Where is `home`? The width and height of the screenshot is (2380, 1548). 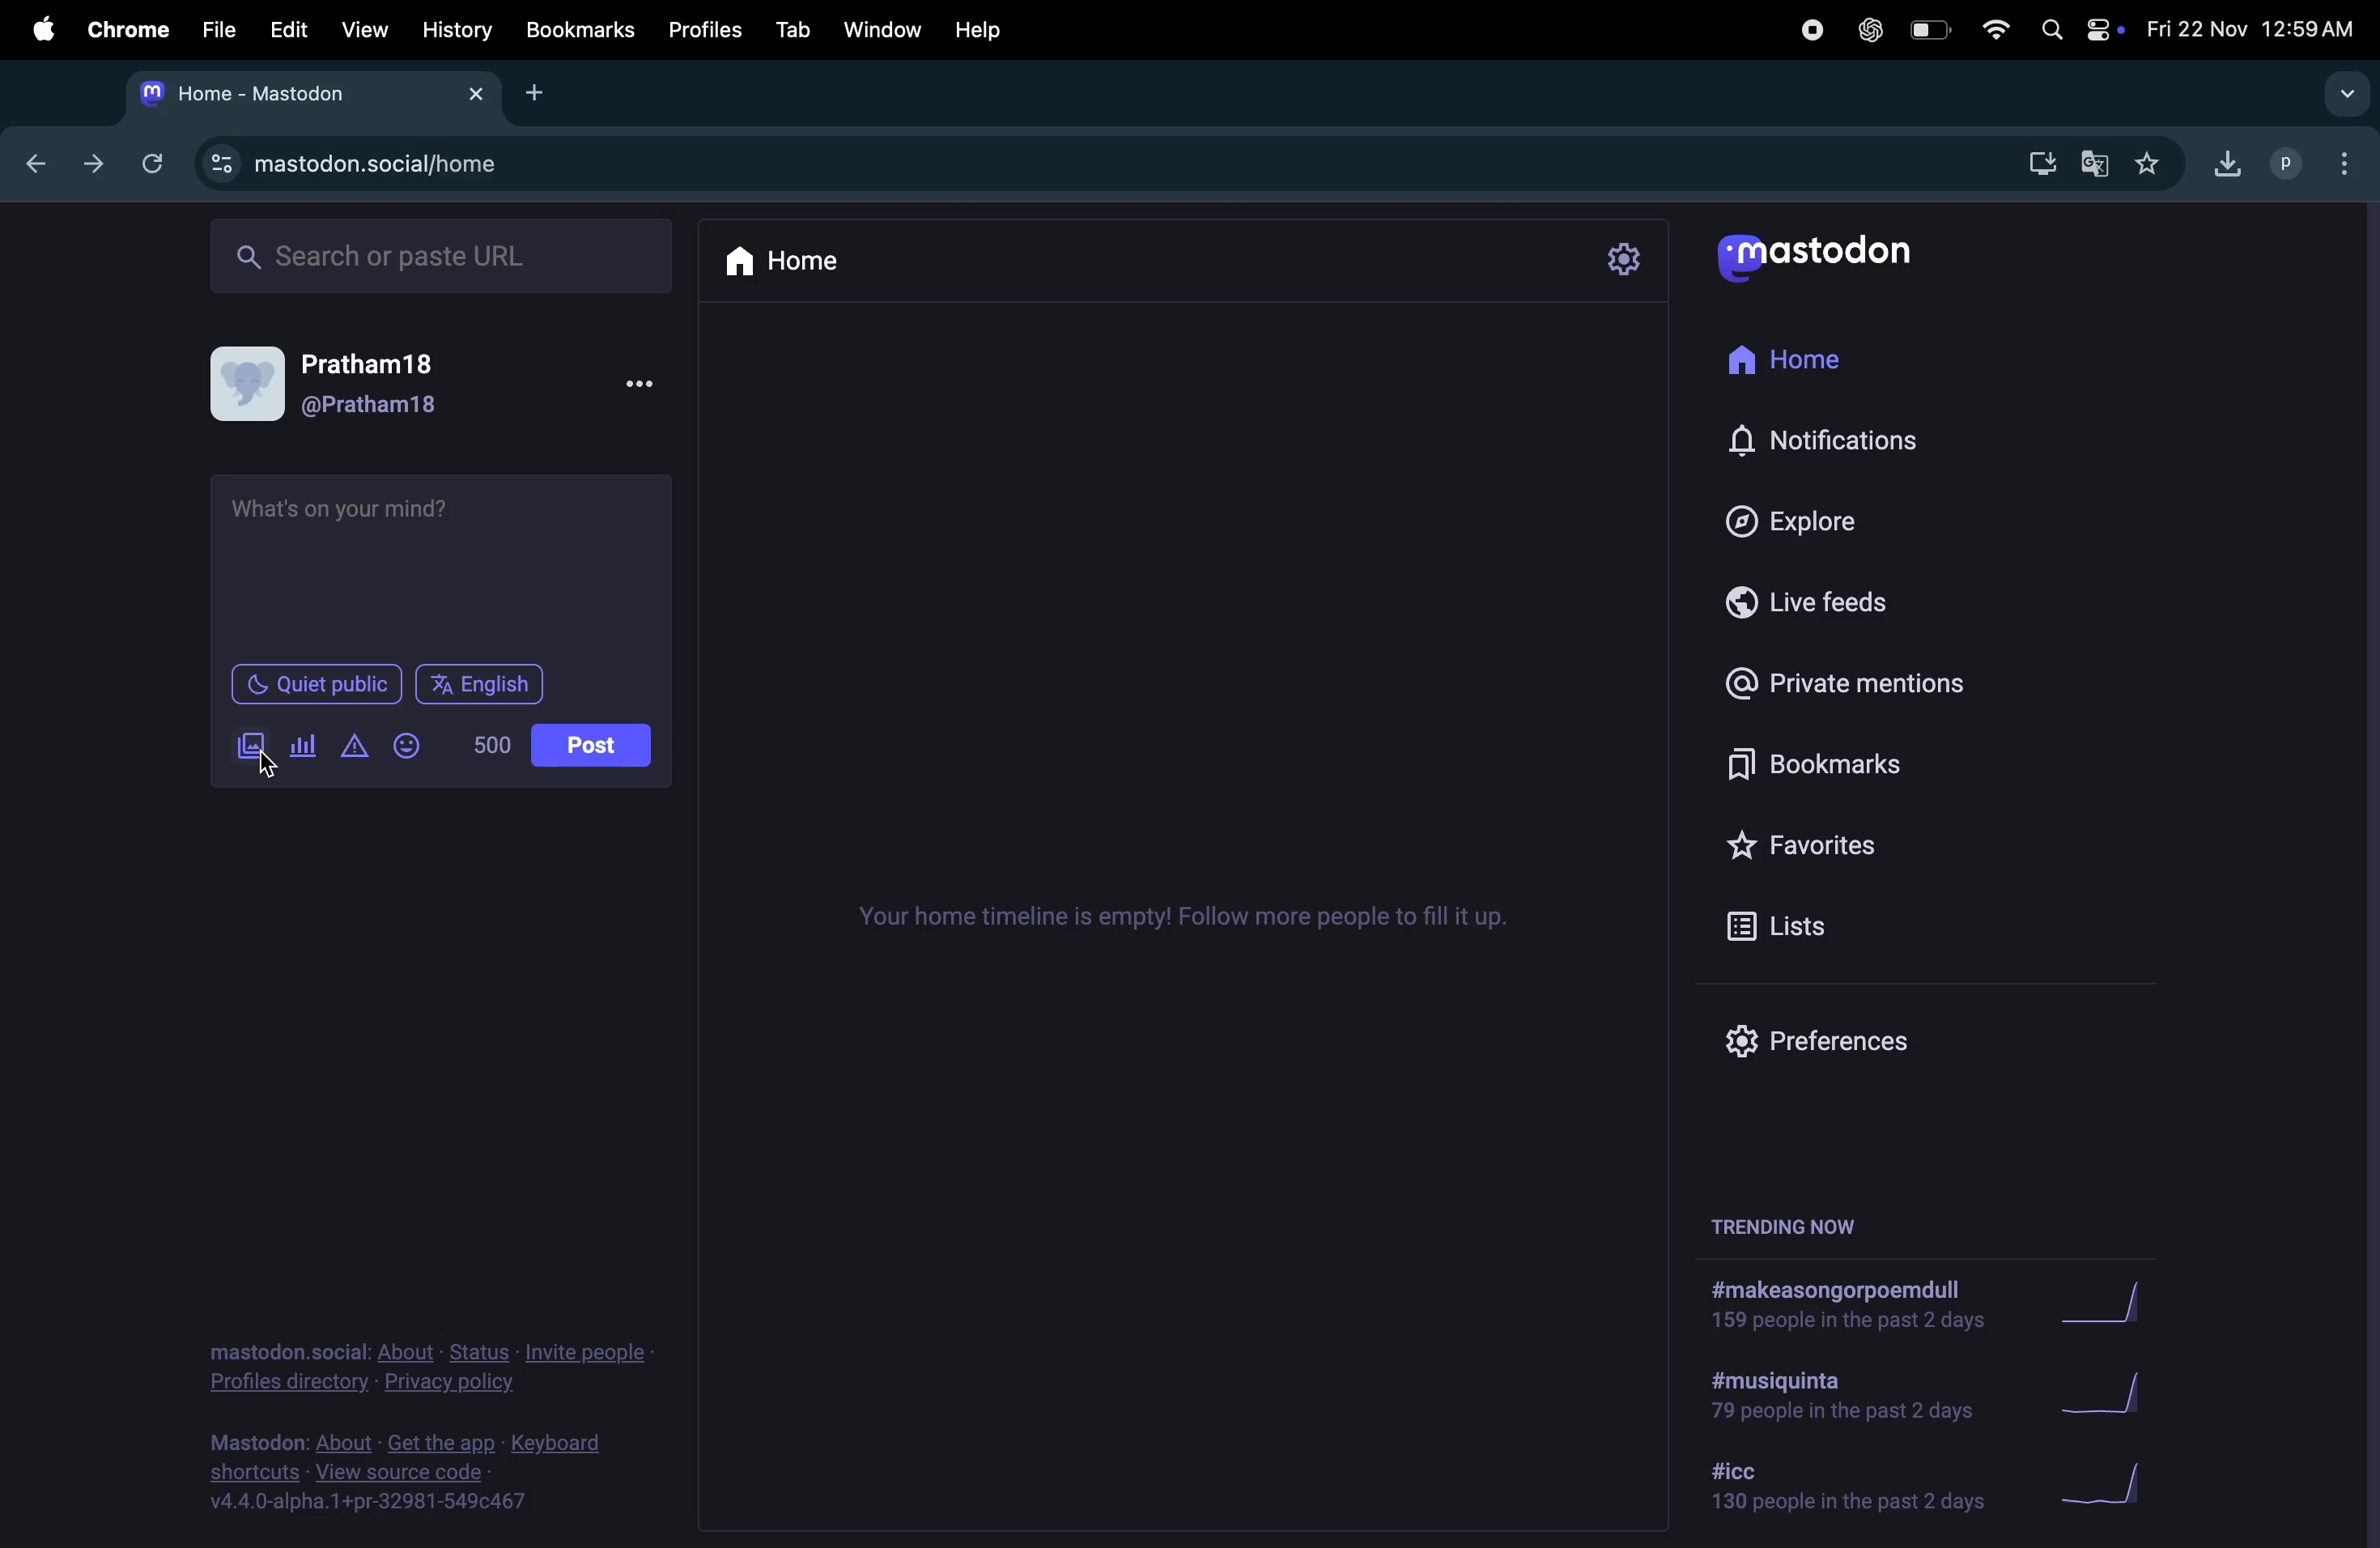
home is located at coordinates (1827, 367).